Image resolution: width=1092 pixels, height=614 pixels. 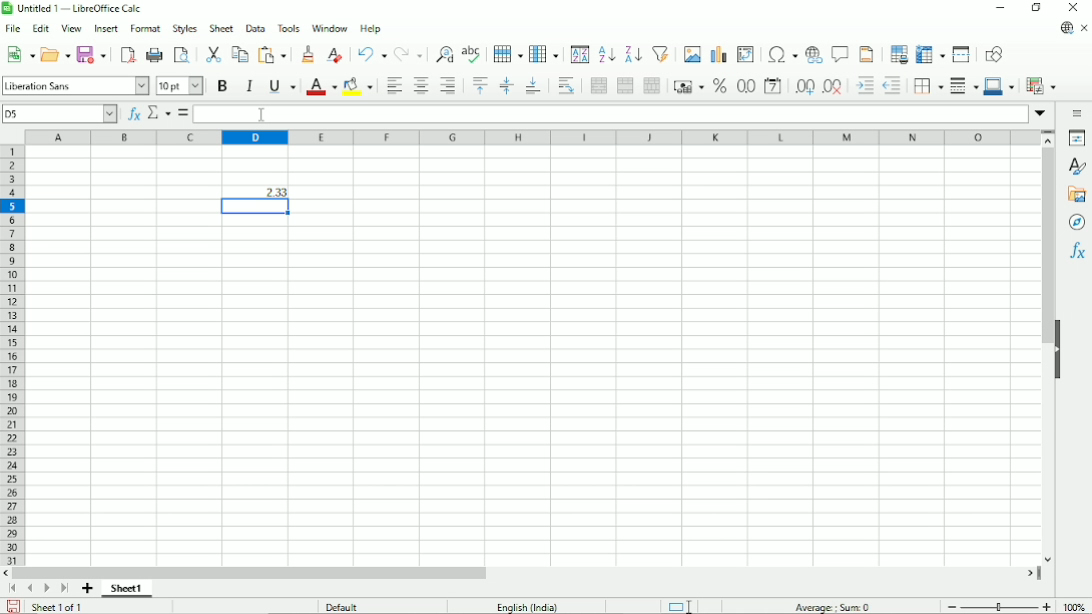 I want to click on Align center, so click(x=421, y=85).